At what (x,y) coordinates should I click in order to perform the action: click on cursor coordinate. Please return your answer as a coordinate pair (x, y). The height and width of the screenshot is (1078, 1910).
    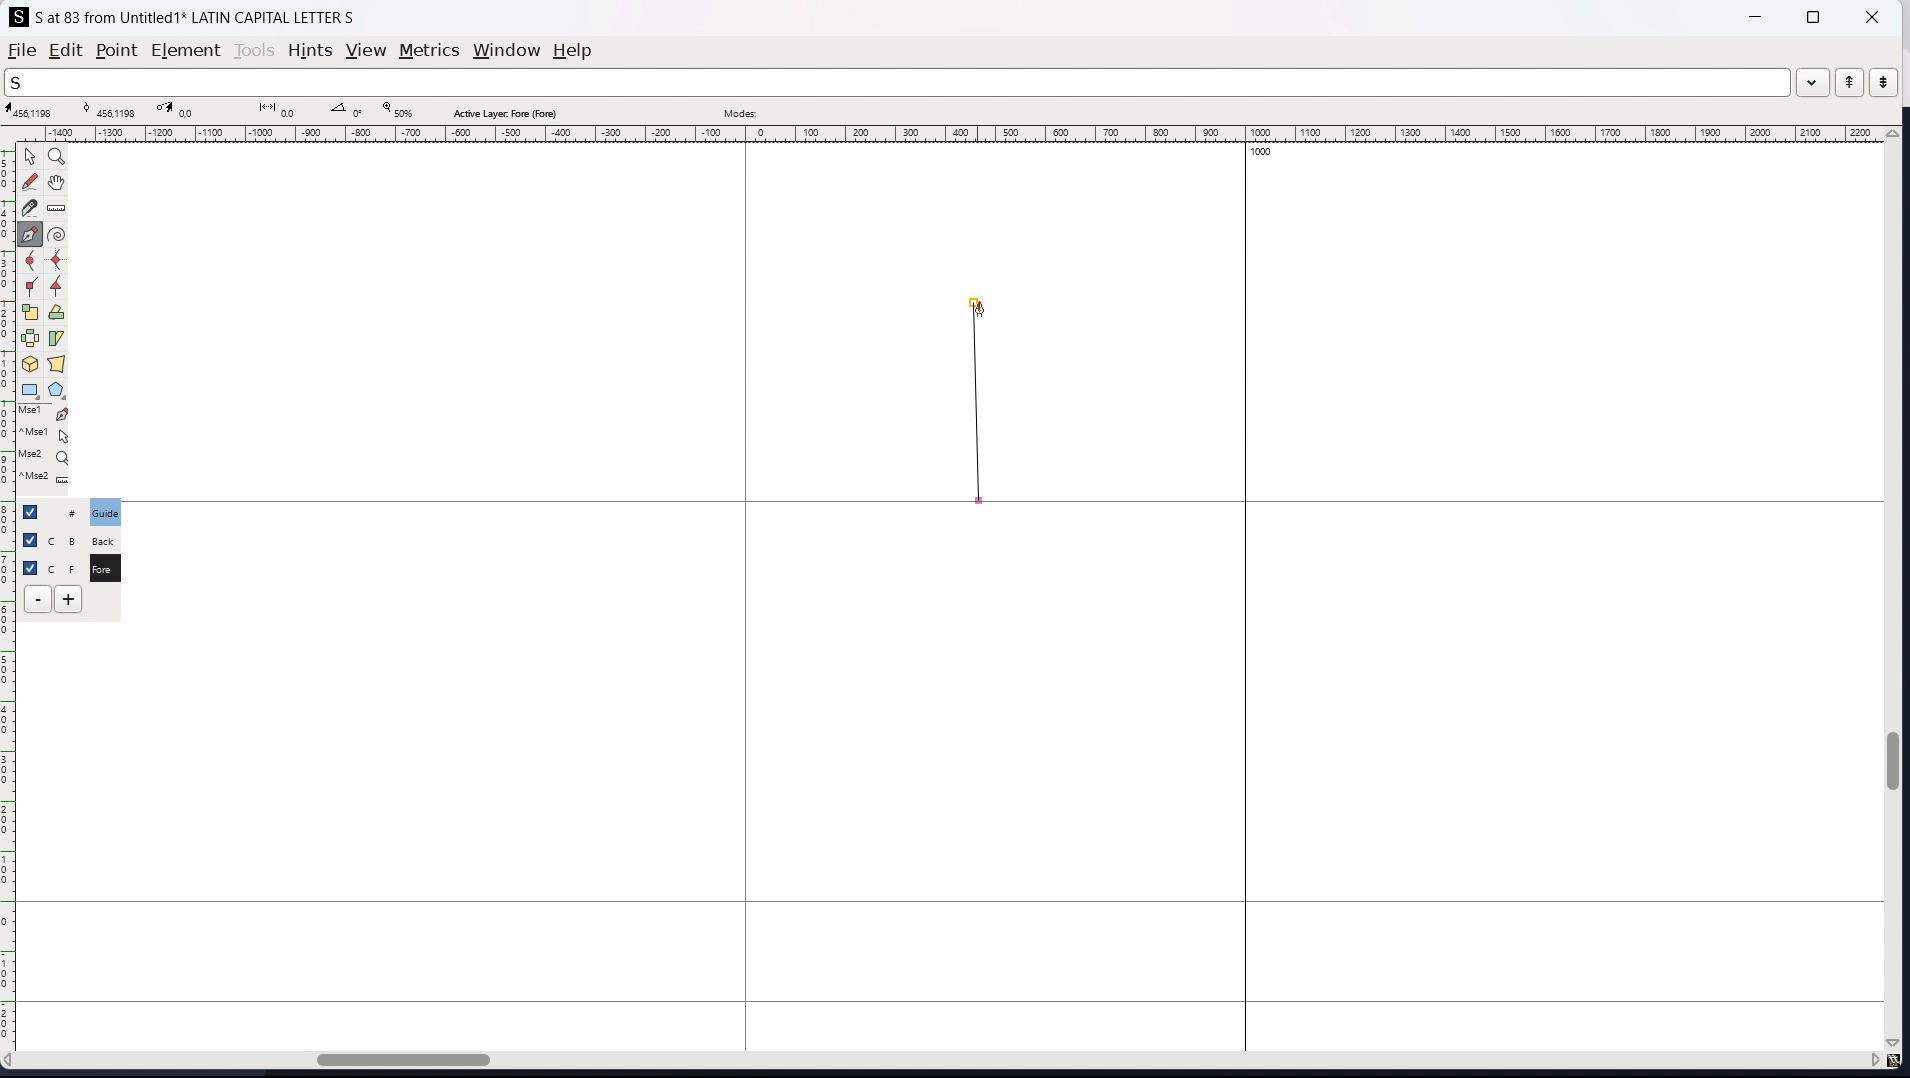
    Looking at the image, I should click on (33, 111).